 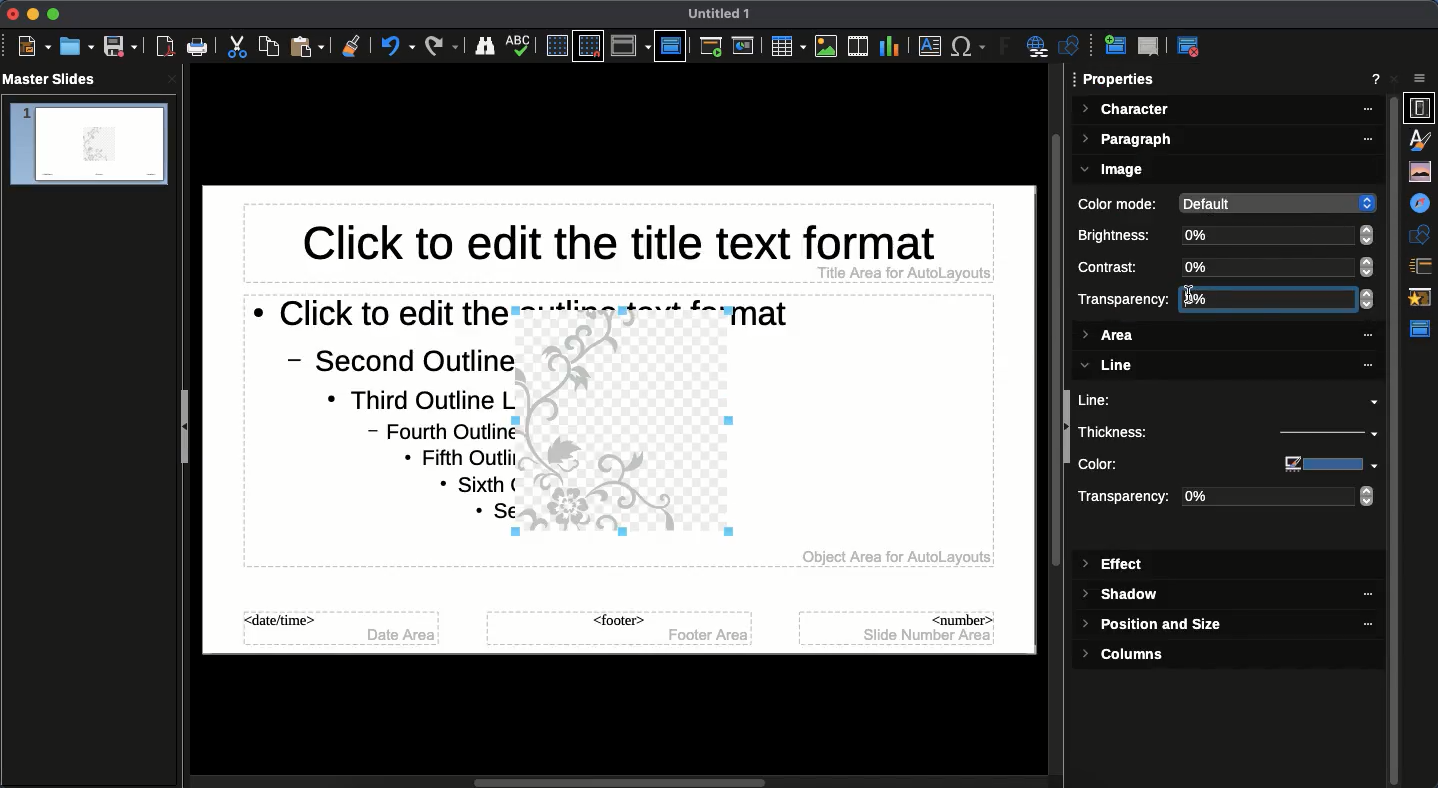 I want to click on Print, so click(x=198, y=47).